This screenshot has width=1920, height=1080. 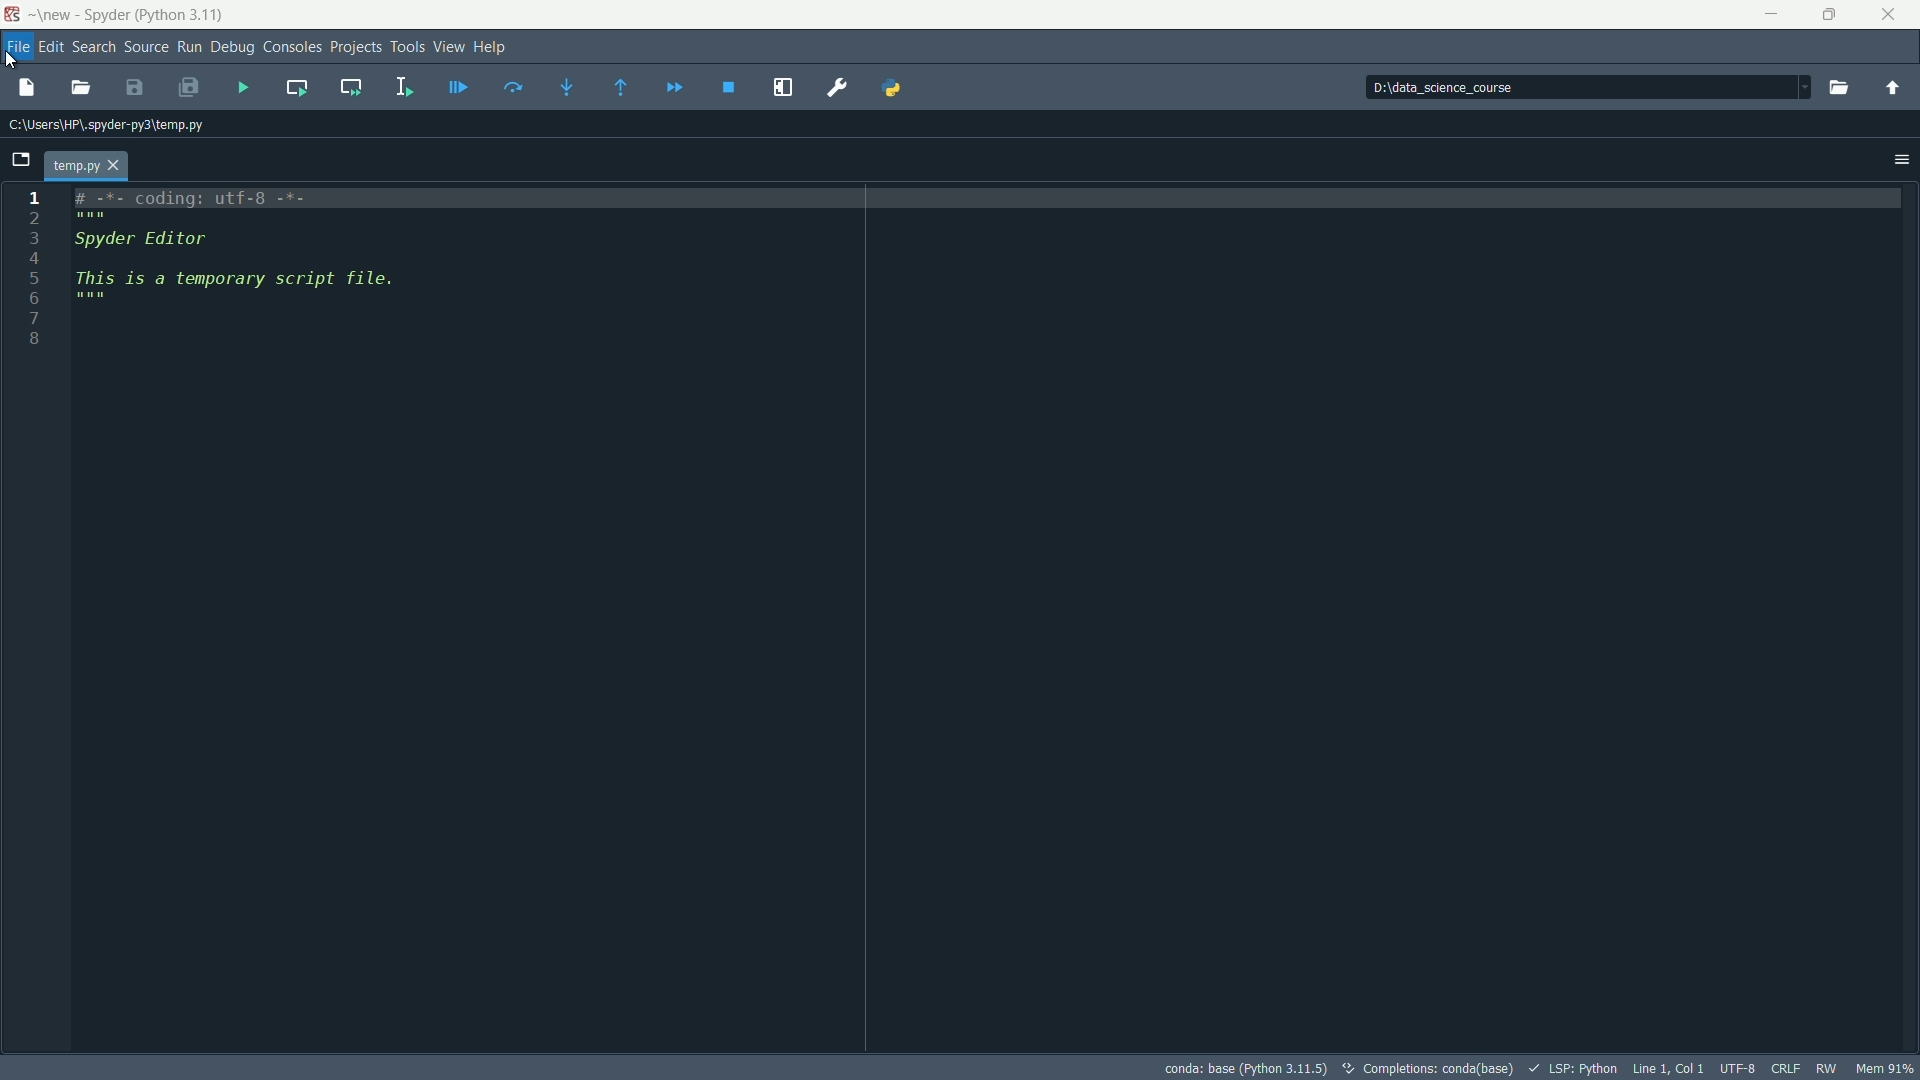 I want to click on continue execution until next breakpoint, so click(x=677, y=88).